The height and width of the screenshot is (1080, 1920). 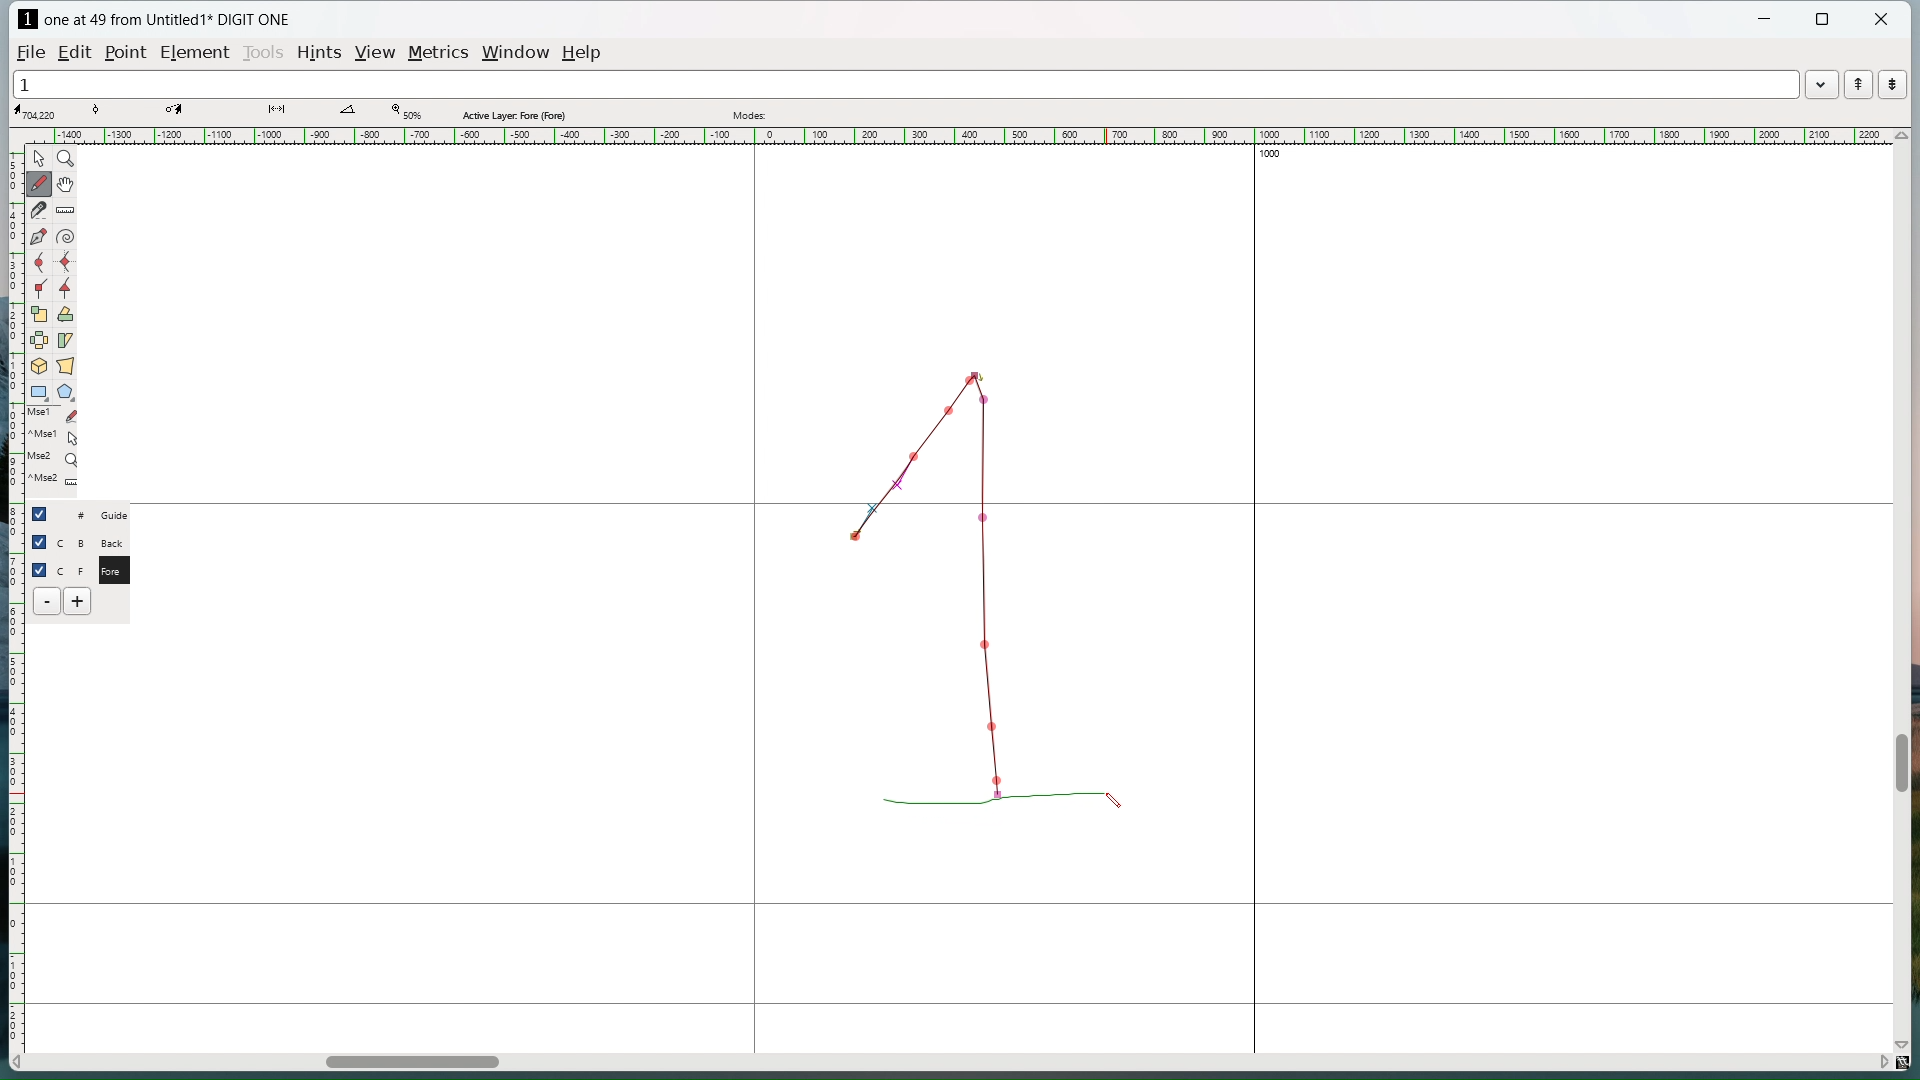 I want to click on checkbox, so click(x=40, y=568).